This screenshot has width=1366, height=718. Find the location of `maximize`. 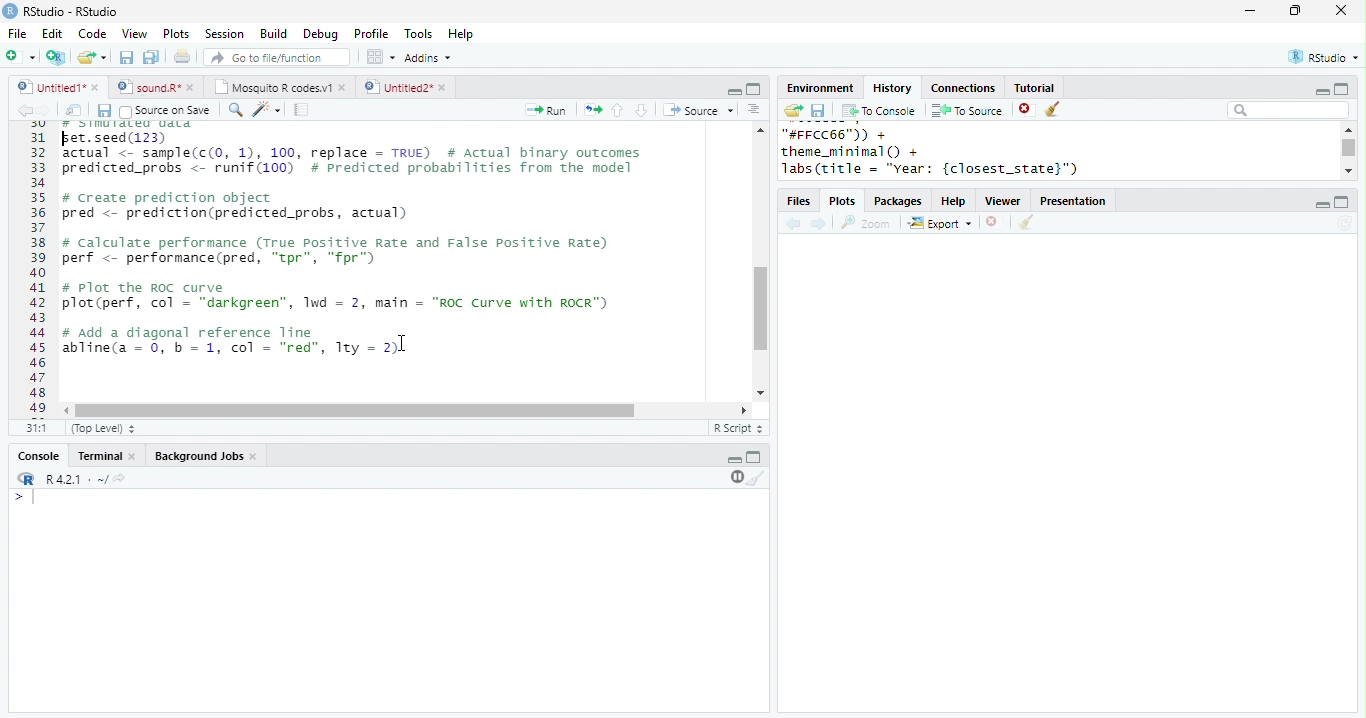

maximize is located at coordinates (753, 89).